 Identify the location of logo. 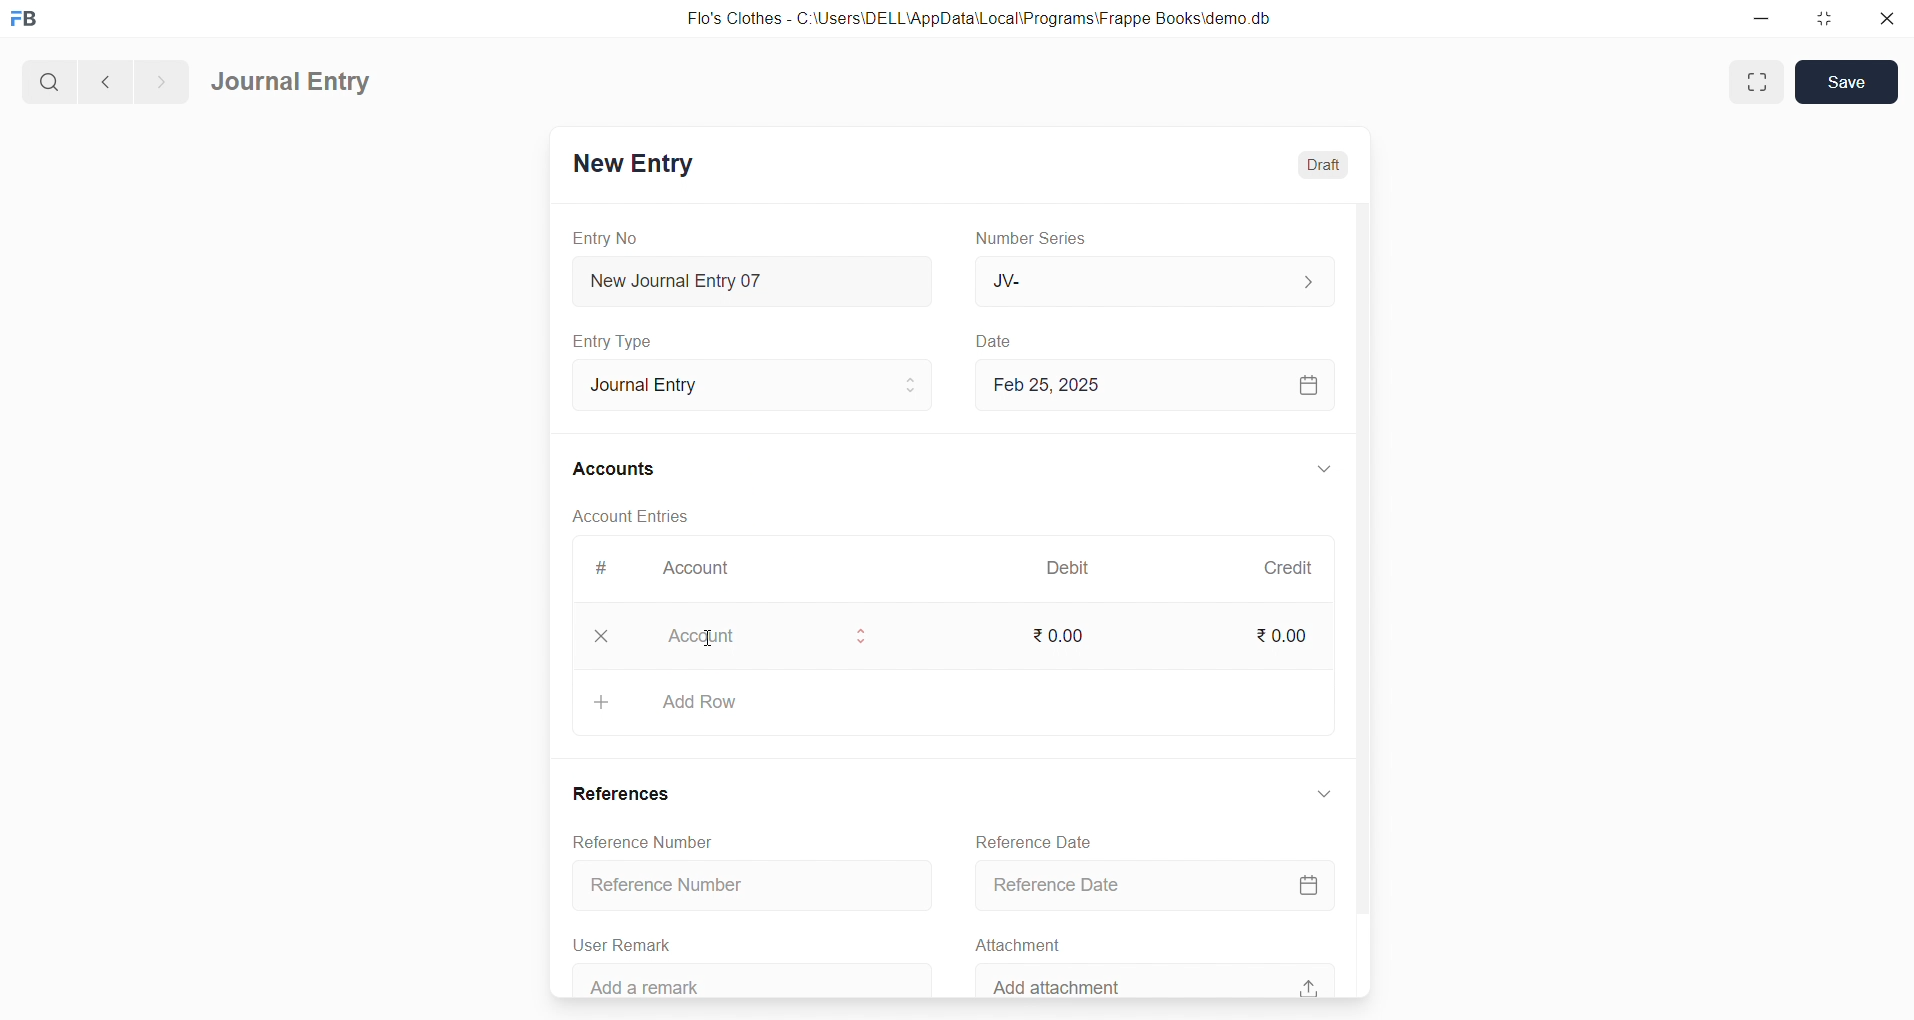
(29, 20).